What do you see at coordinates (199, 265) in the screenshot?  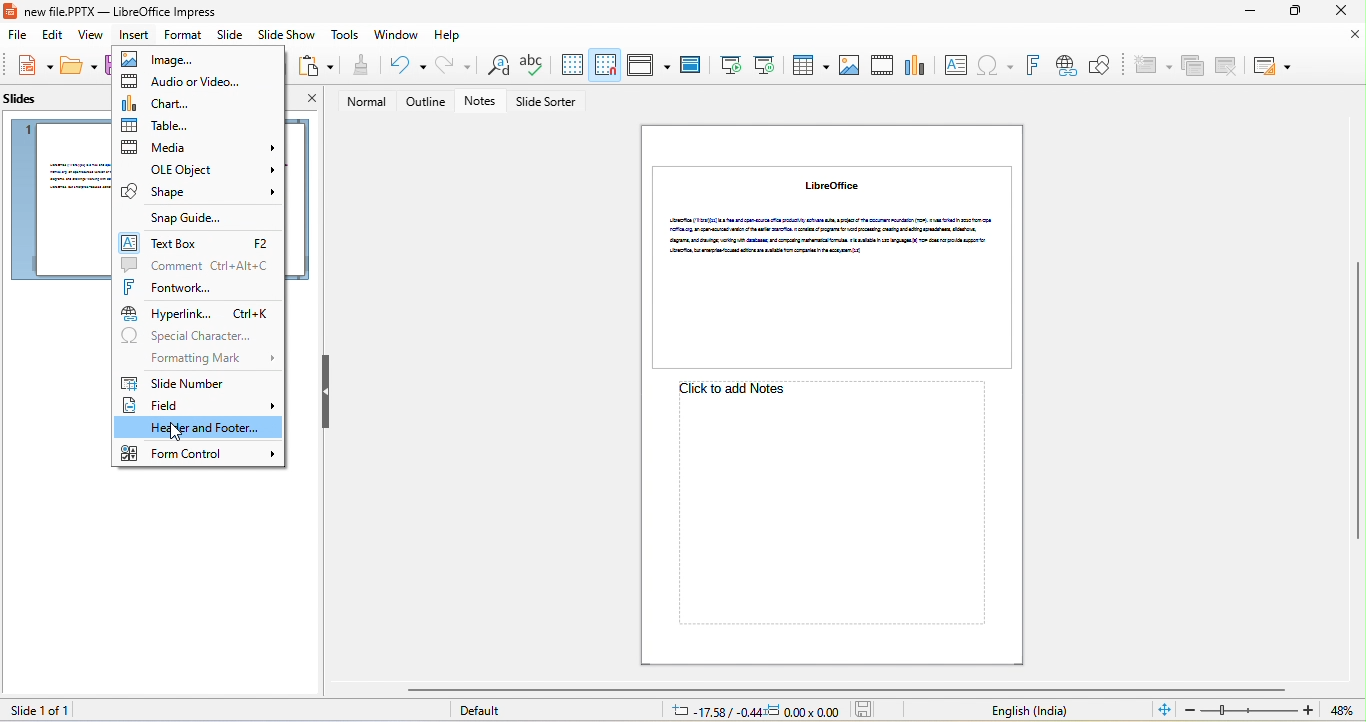 I see `comment` at bounding box center [199, 265].